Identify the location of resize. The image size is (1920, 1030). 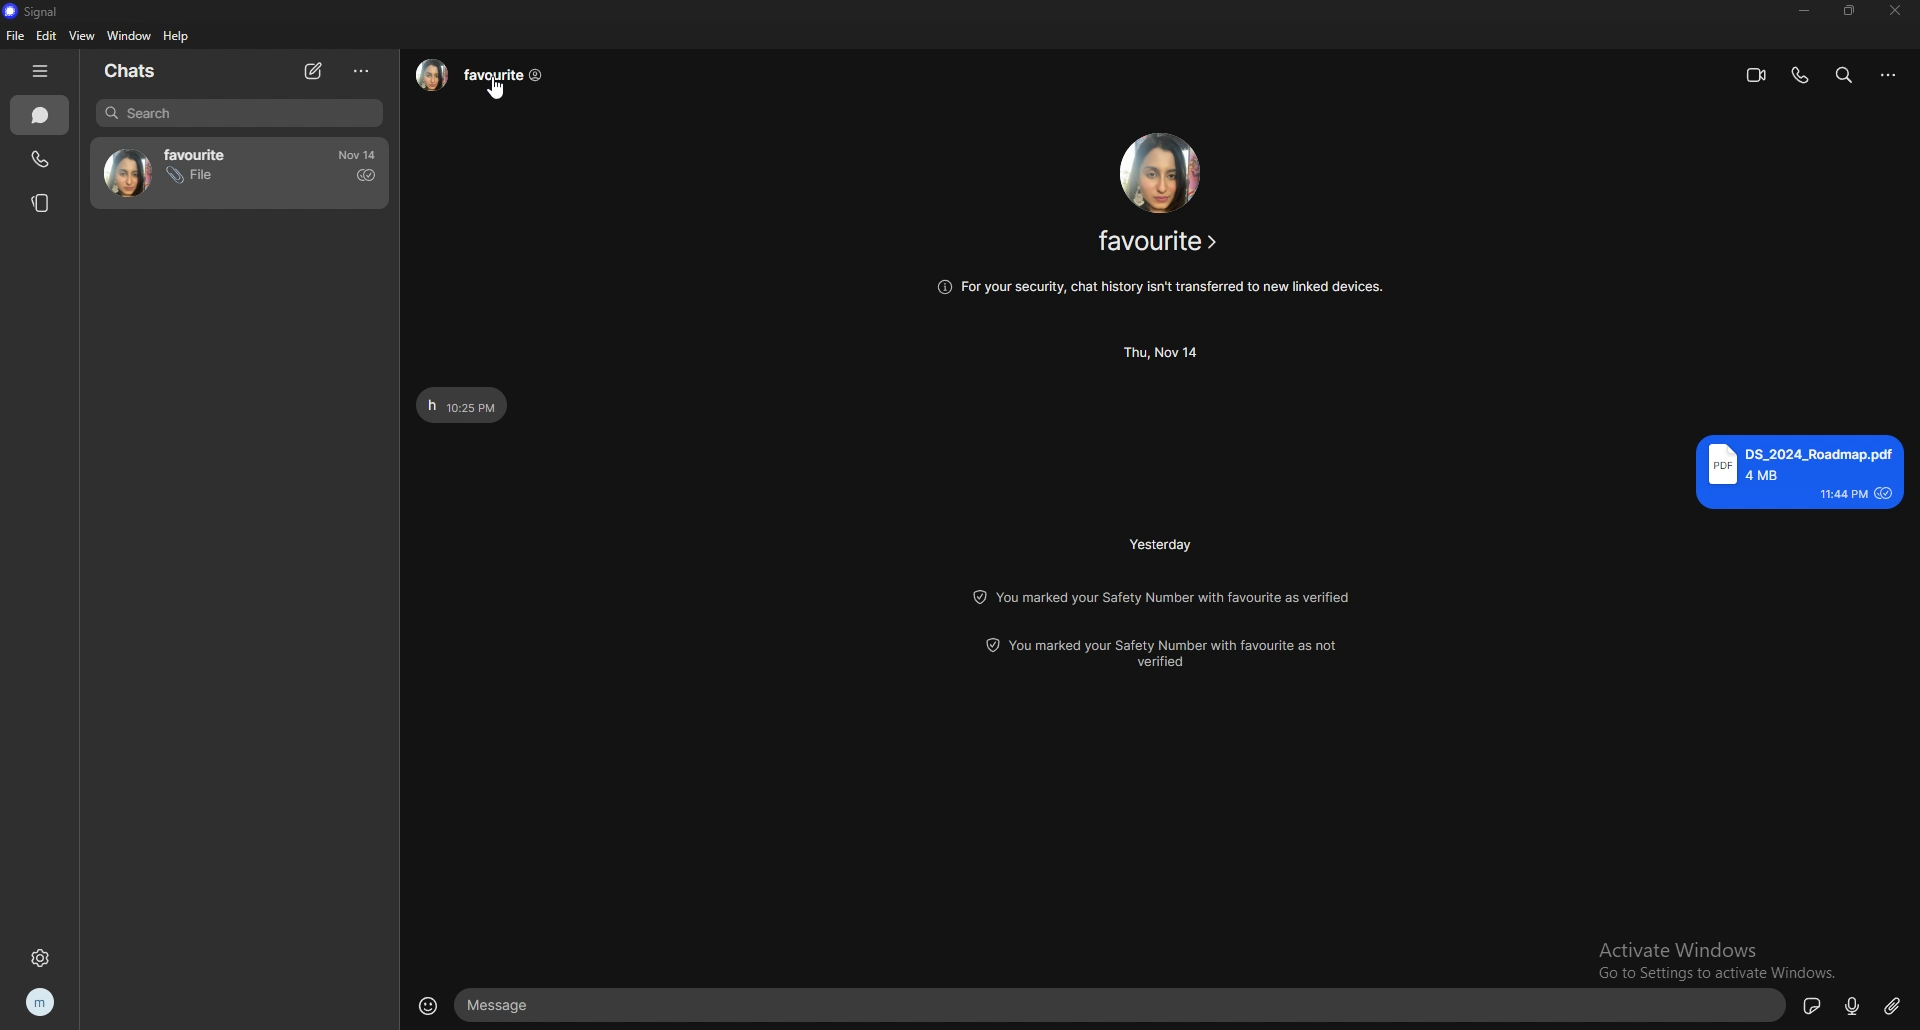
(1851, 10).